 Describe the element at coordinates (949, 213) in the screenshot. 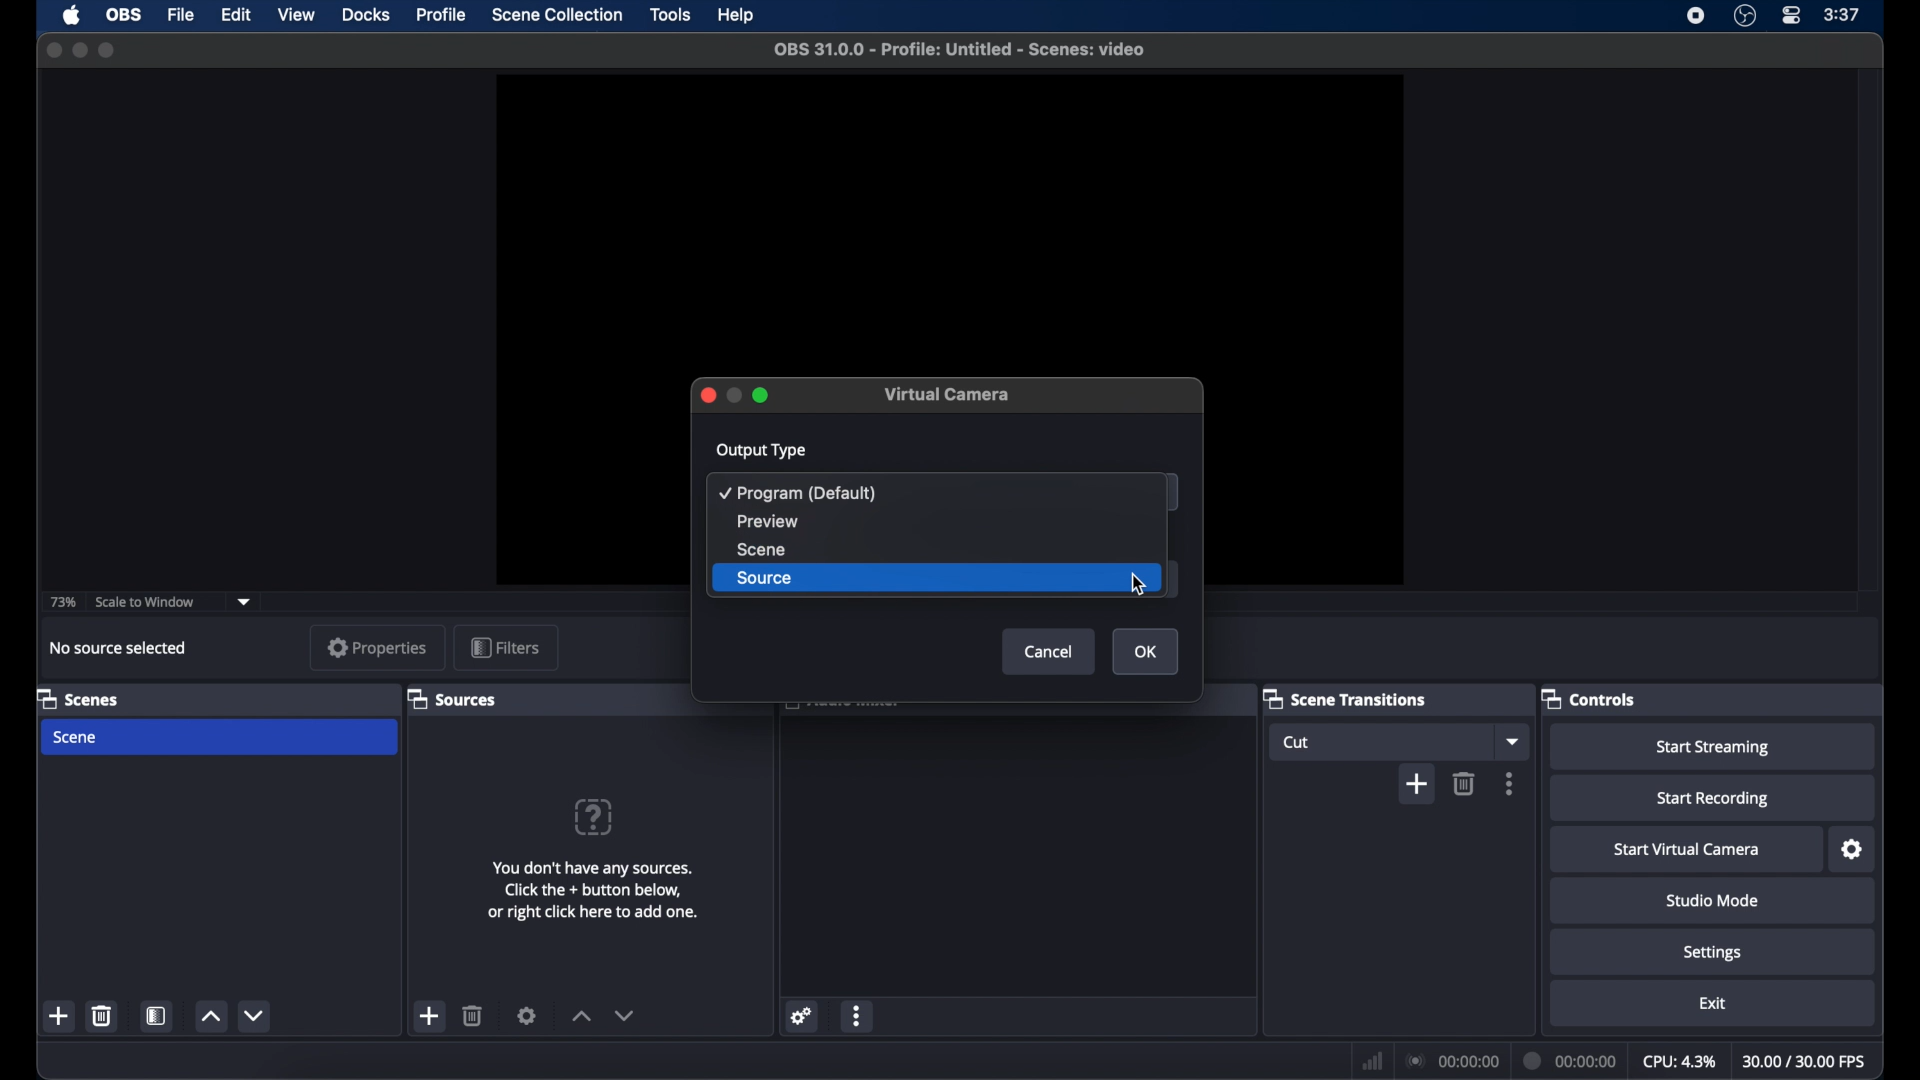

I see `preview` at that location.